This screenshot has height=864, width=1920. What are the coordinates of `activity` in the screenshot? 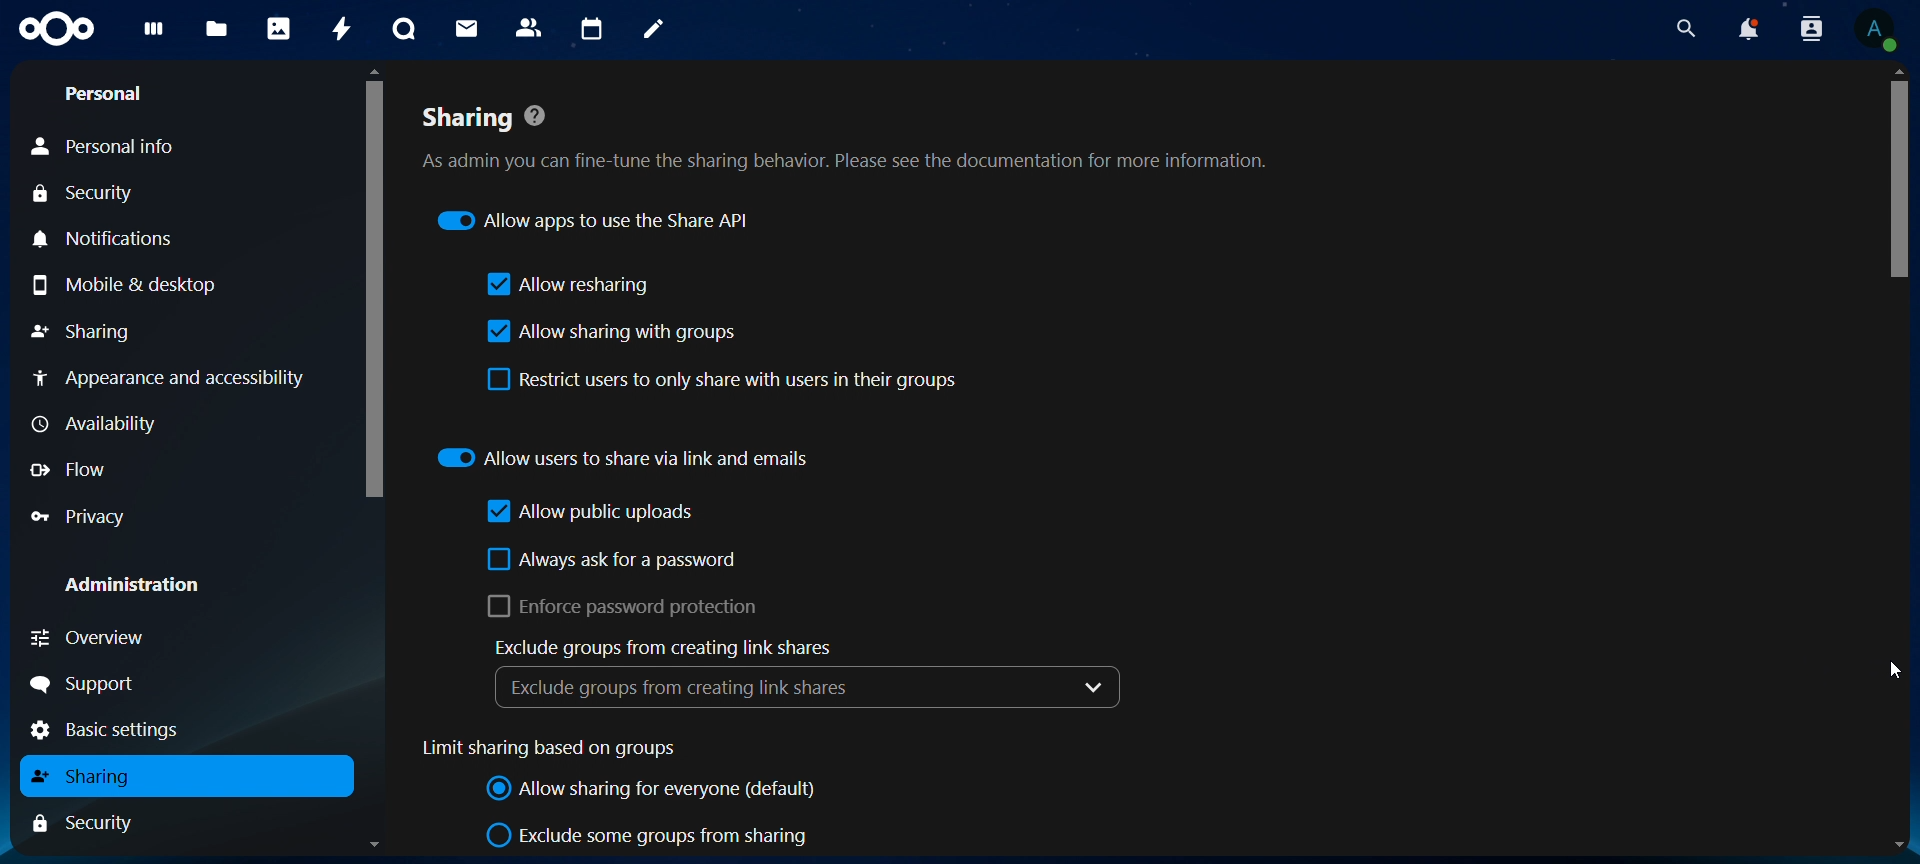 It's located at (343, 31).